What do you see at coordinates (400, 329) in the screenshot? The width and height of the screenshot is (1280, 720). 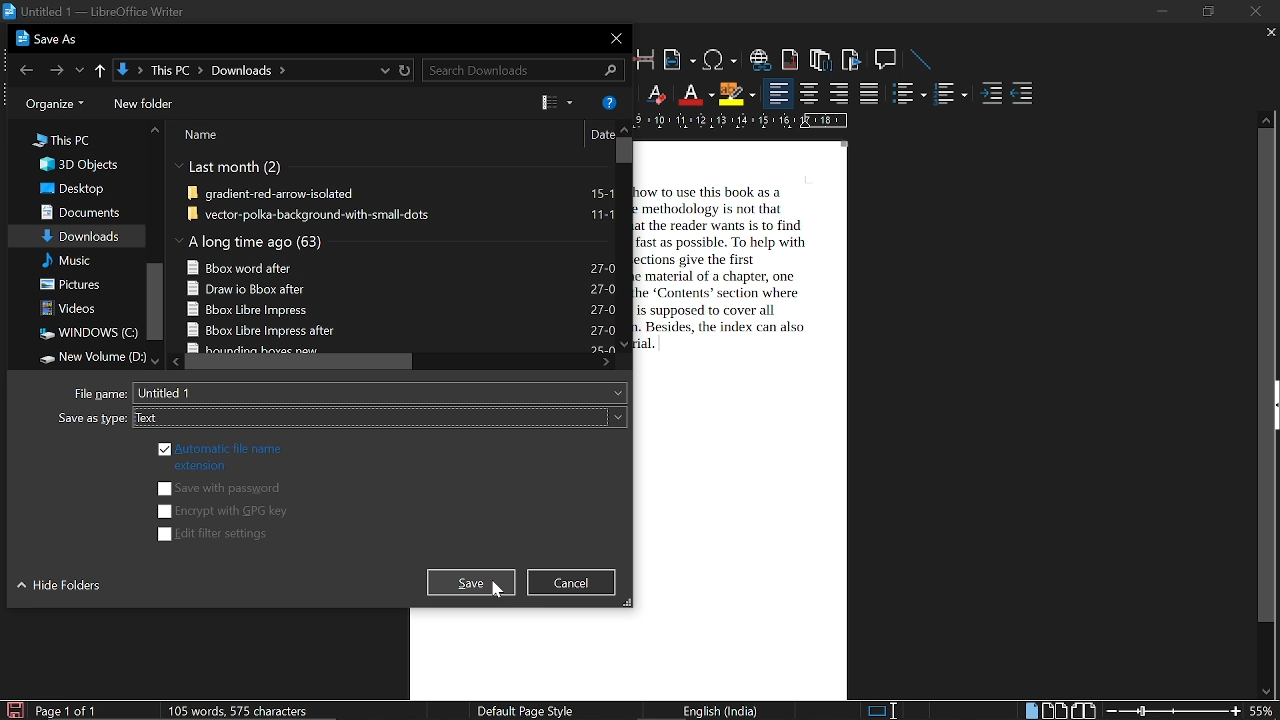 I see `Annexure 4 new 03-1` at bounding box center [400, 329].